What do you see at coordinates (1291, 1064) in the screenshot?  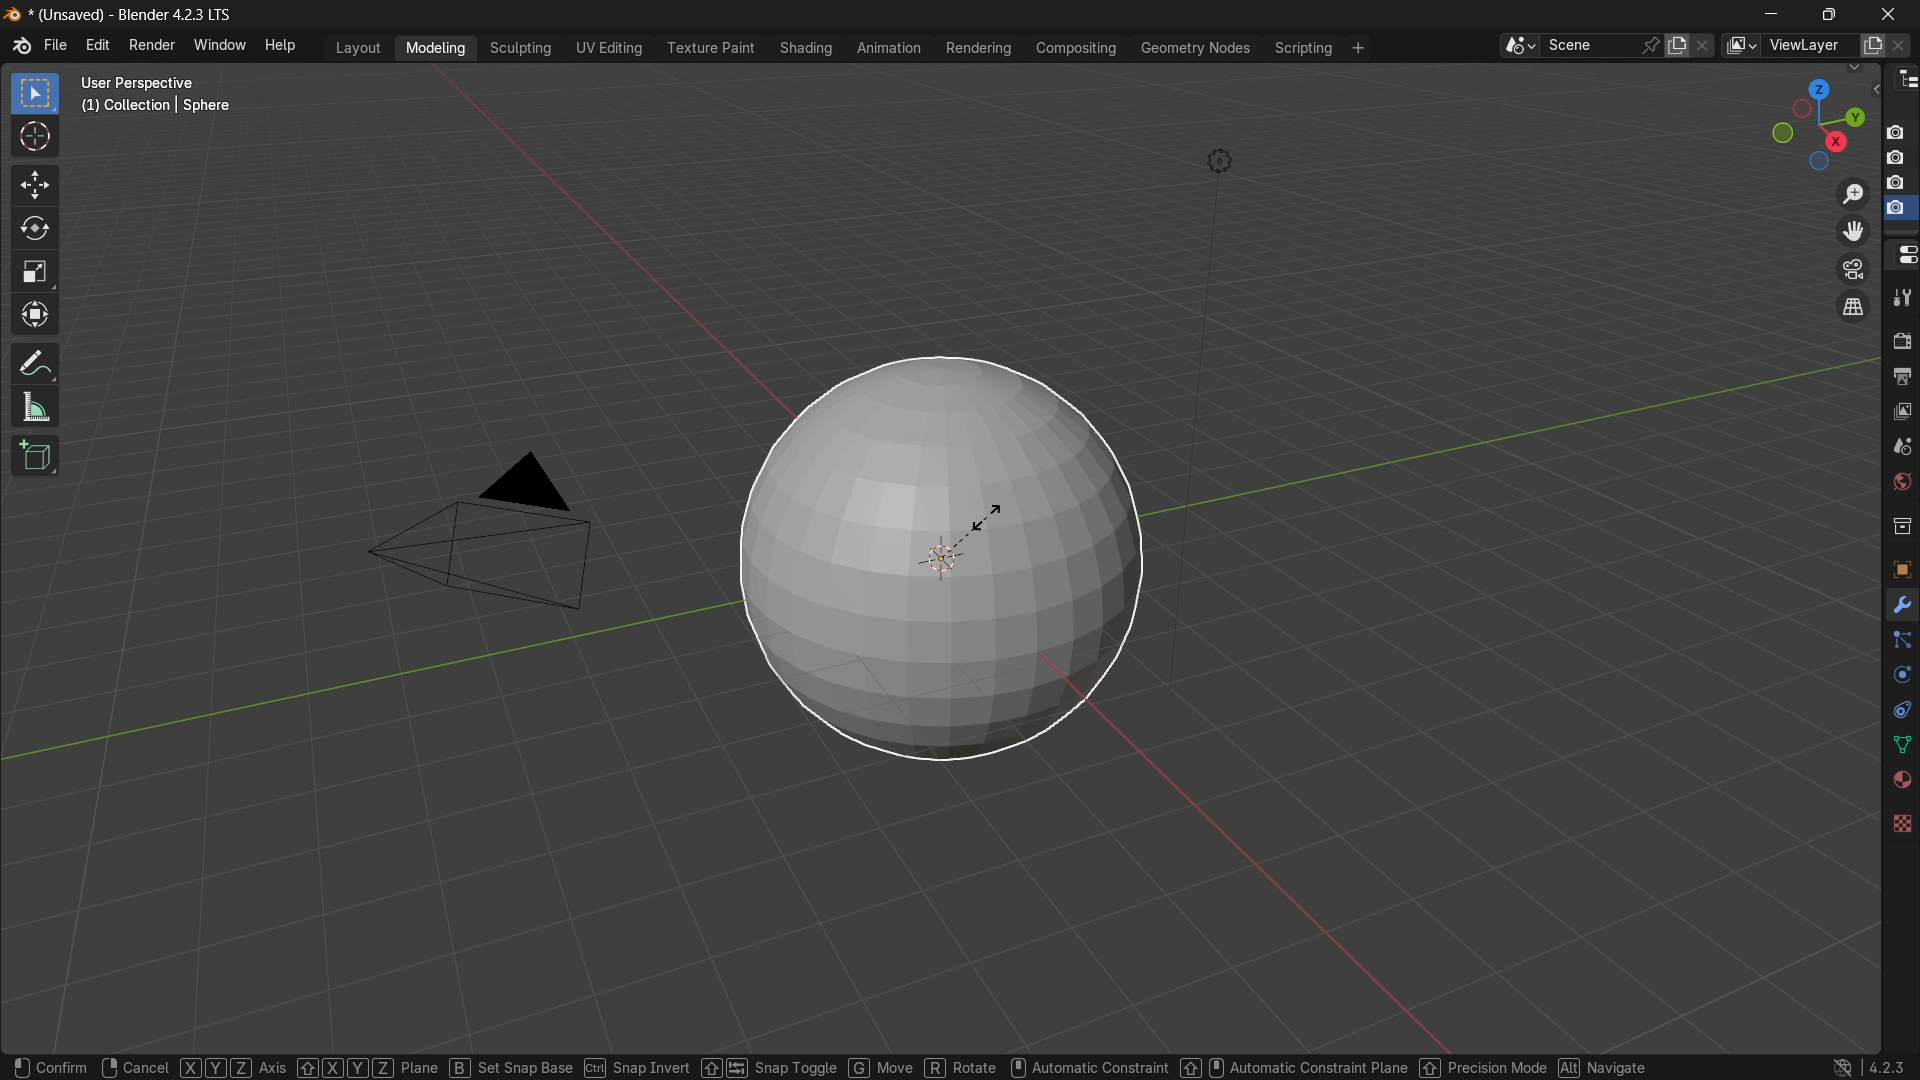 I see `automatic constraint plane` at bounding box center [1291, 1064].